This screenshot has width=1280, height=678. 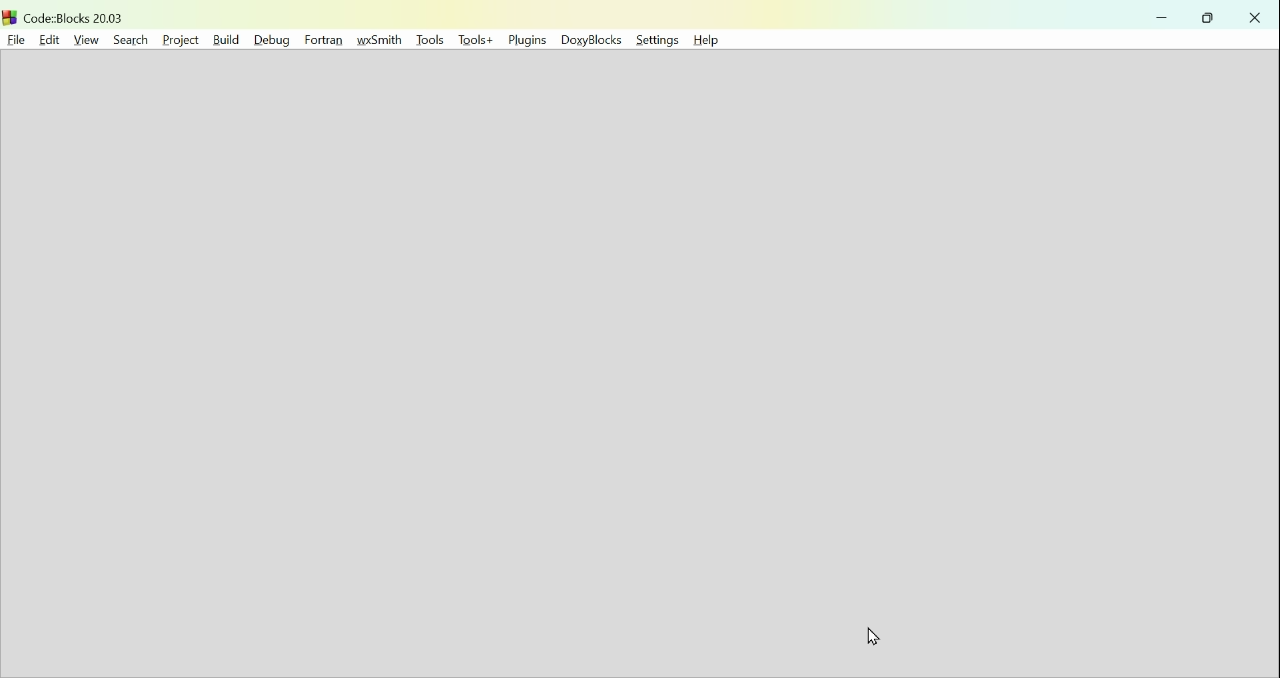 I want to click on Default Start Screen, so click(x=637, y=367).